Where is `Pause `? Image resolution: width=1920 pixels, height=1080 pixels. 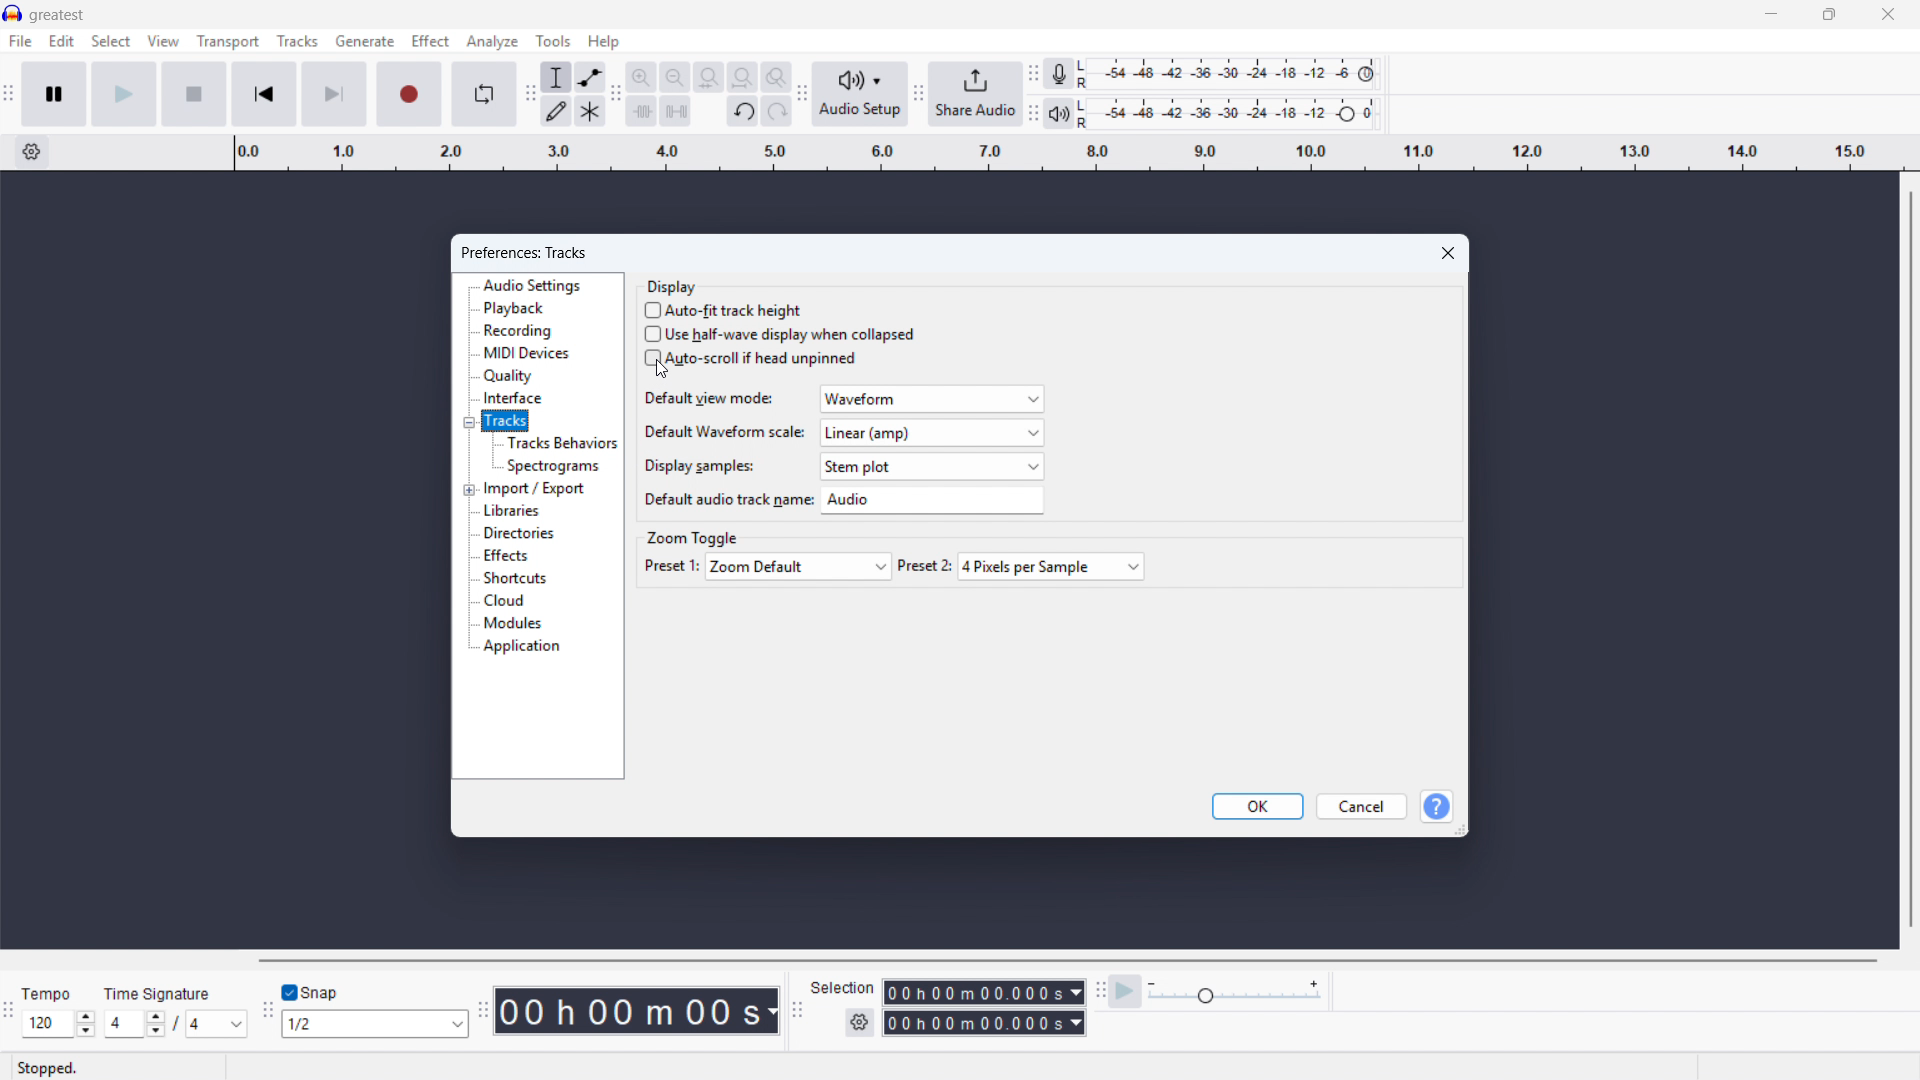 Pause  is located at coordinates (55, 94).